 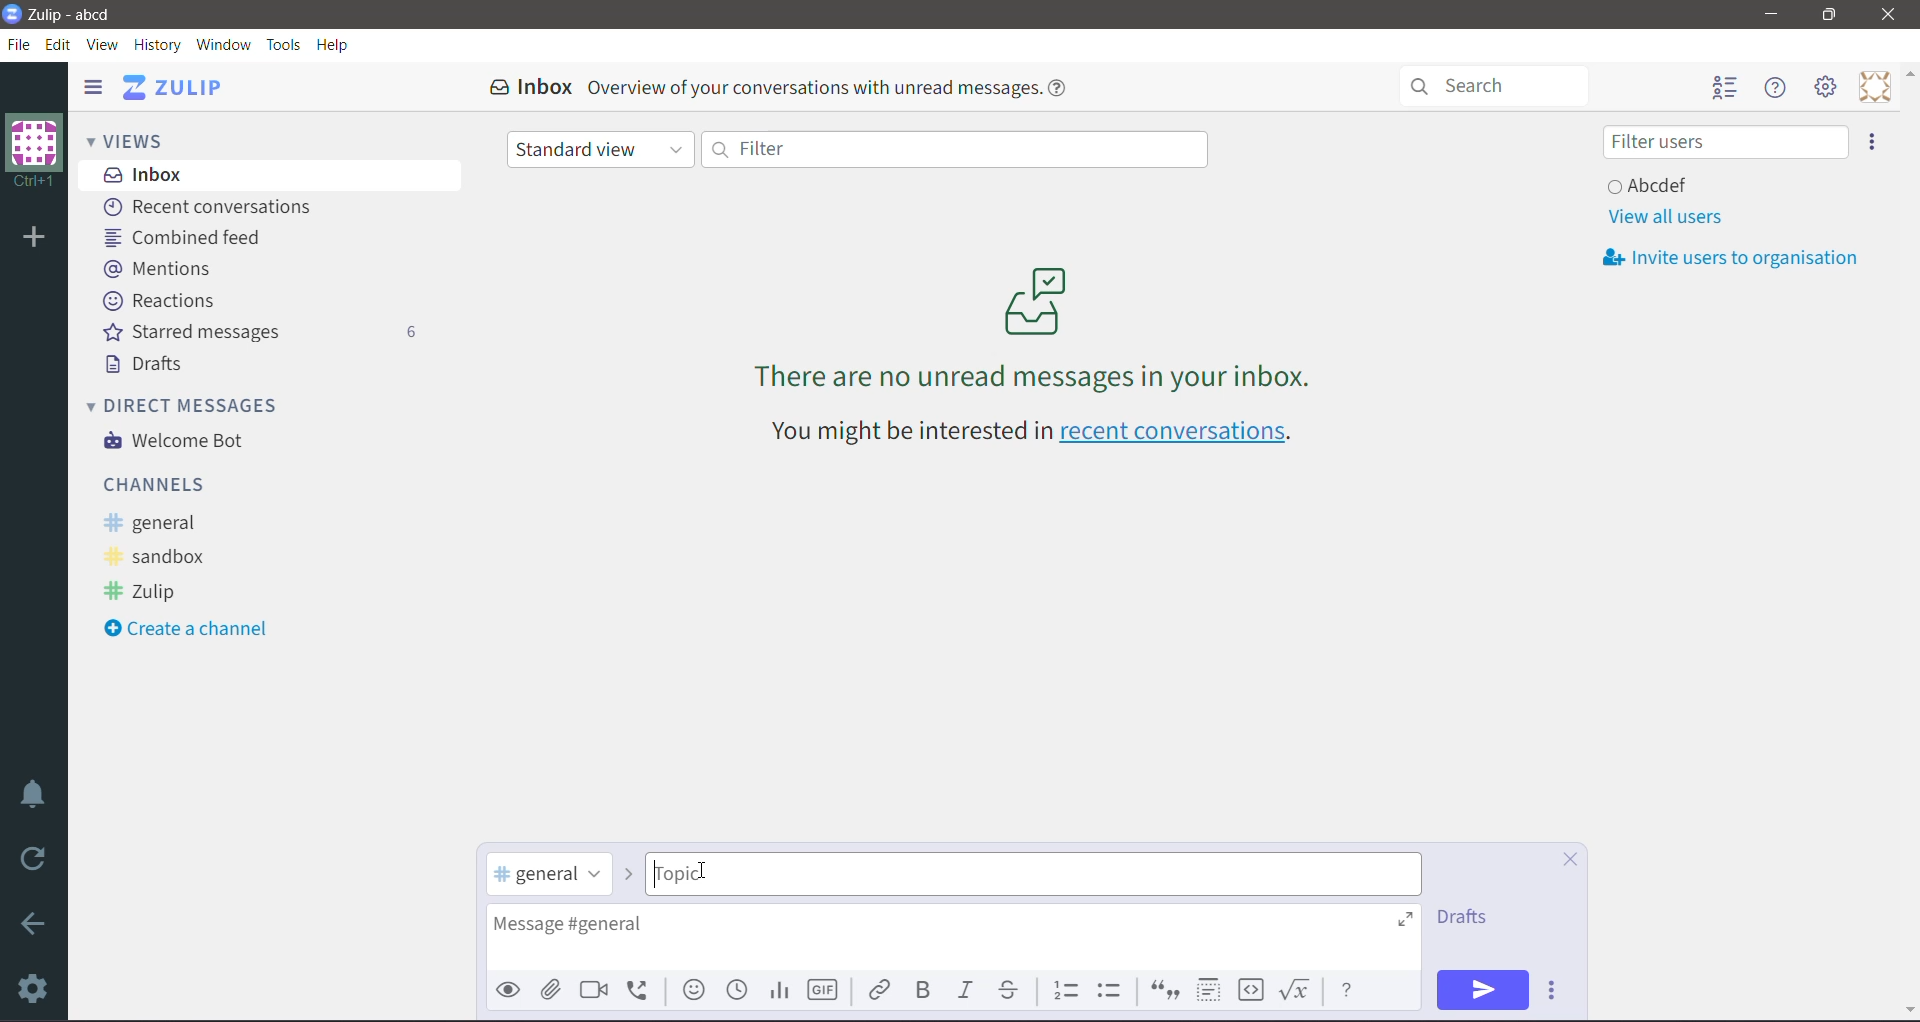 What do you see at coordinates (179, 442) in the screenshot?
I see `Welcome Bot` at bounding box center [179, 442].